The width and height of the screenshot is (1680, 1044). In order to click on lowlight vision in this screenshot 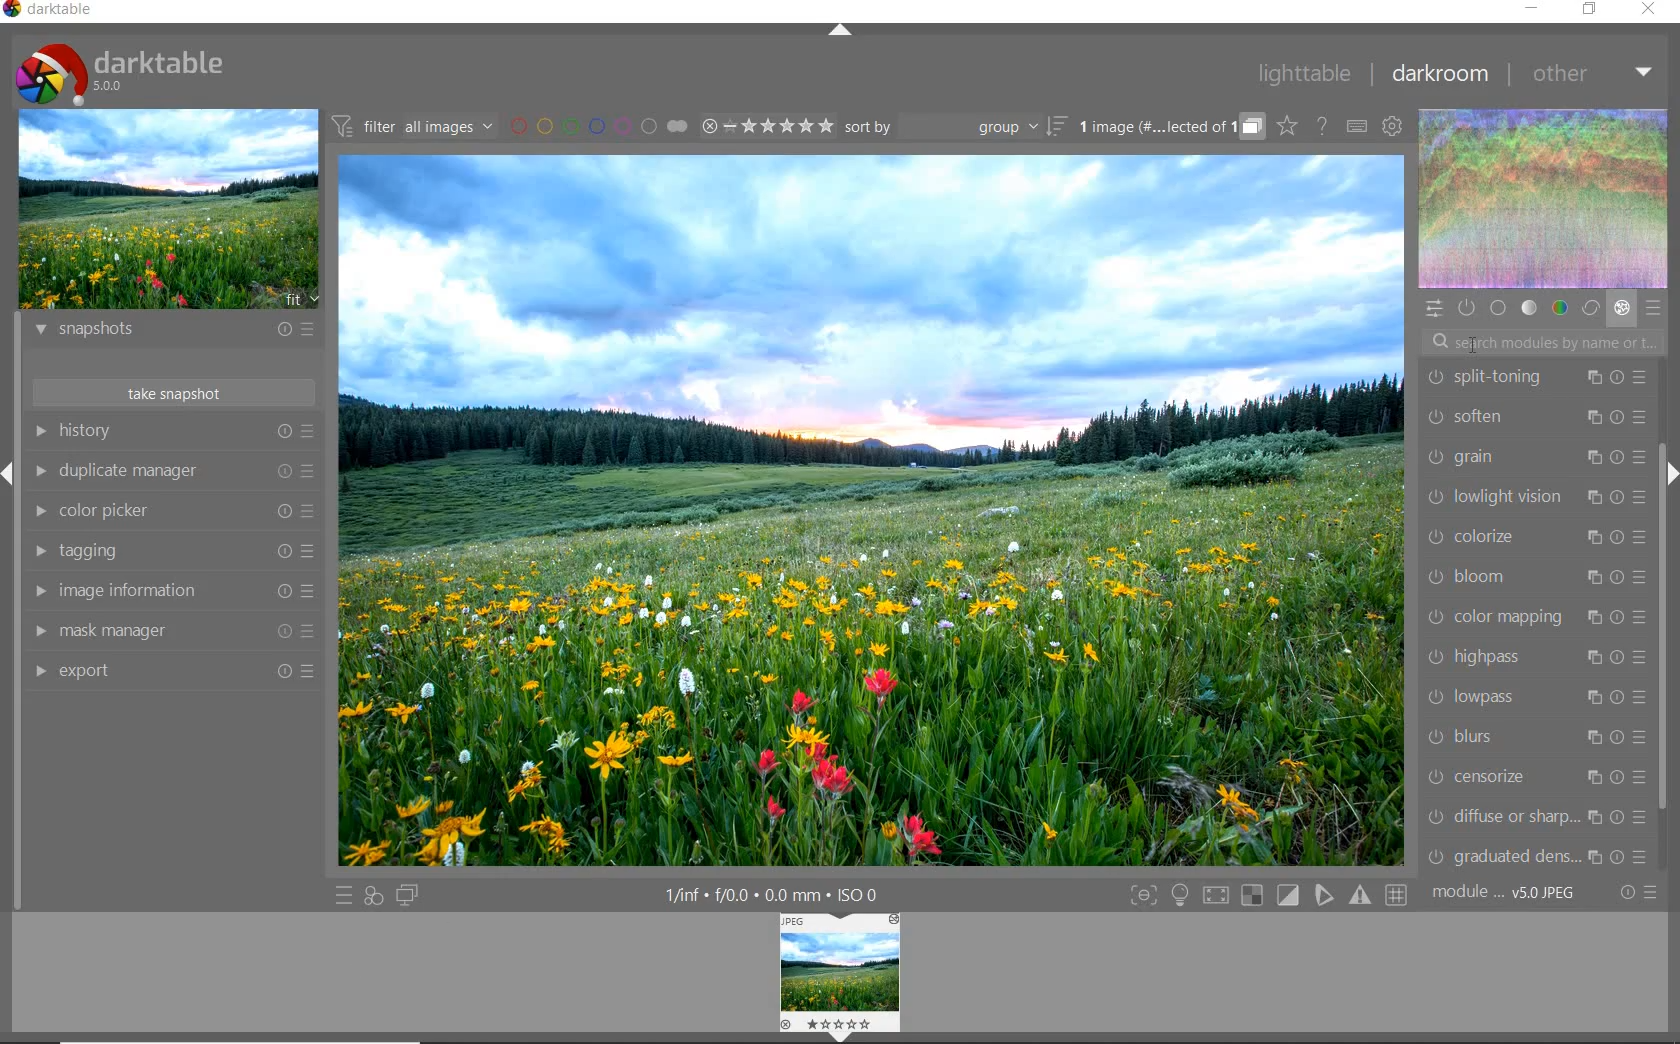, I will do `click(1537, 496)`.